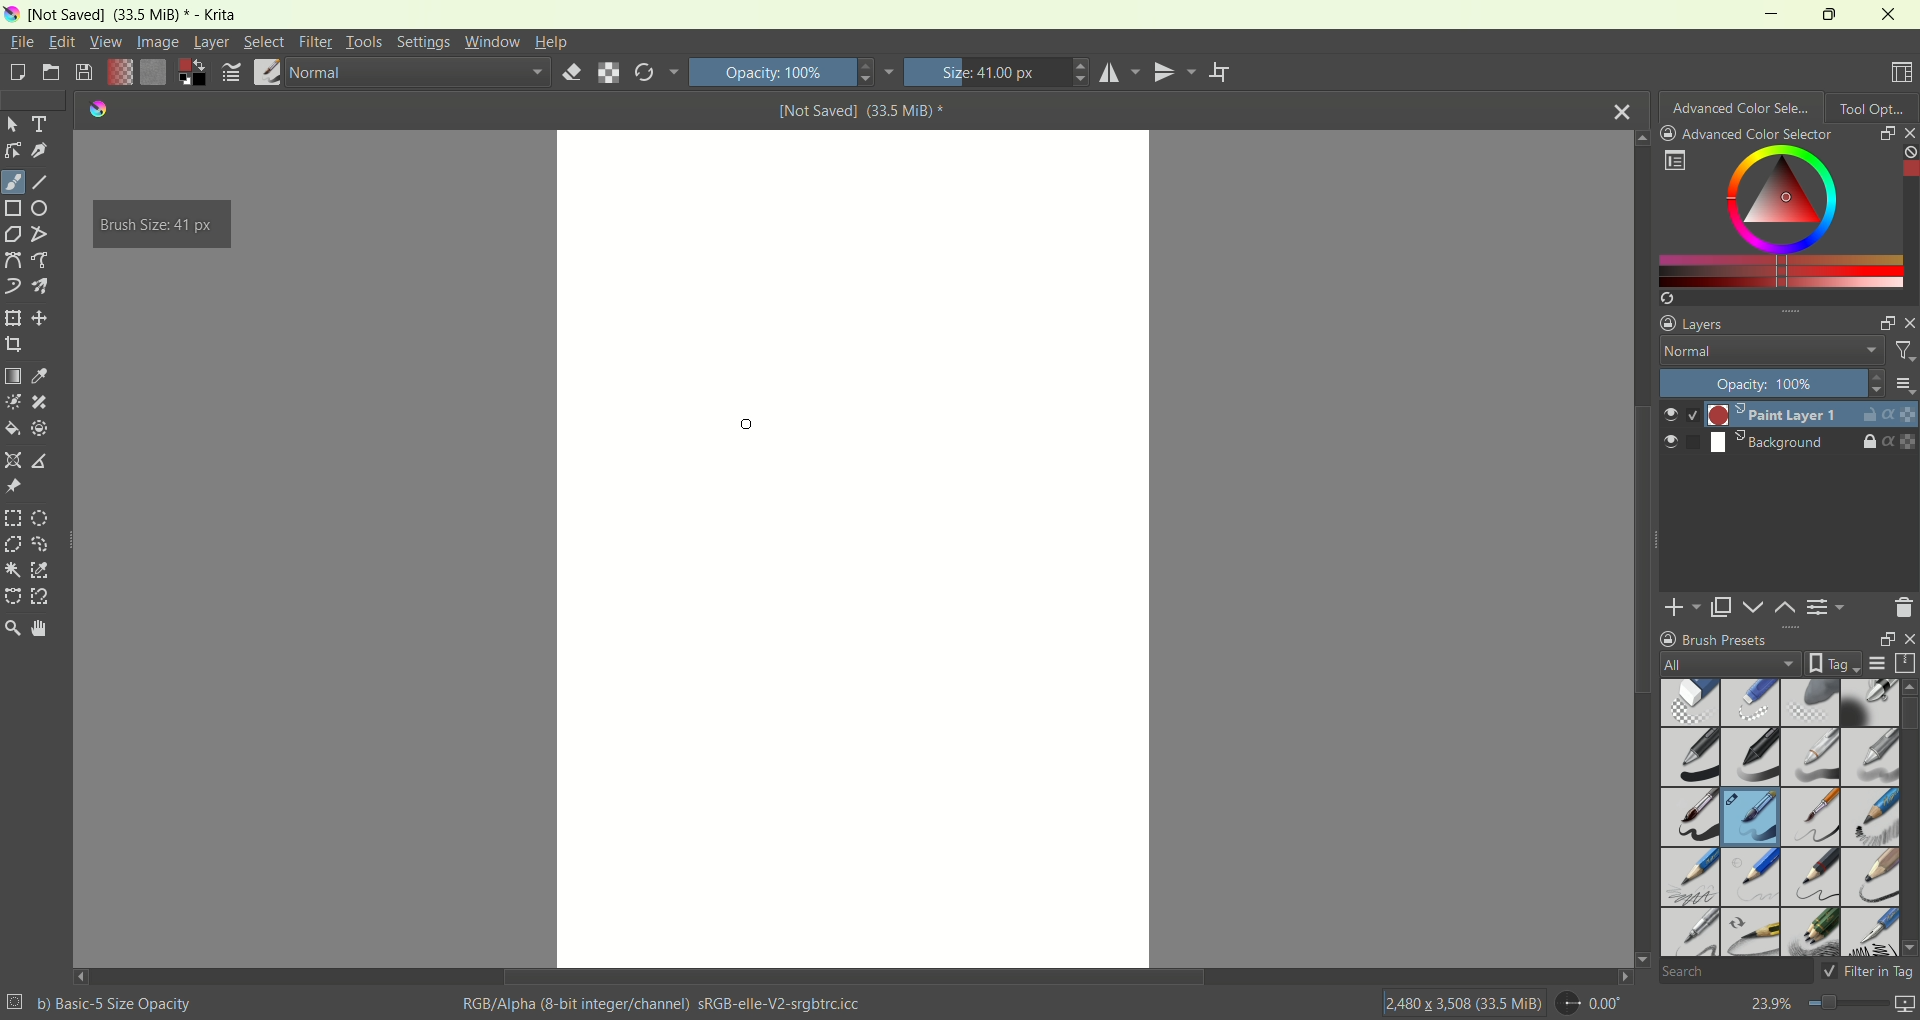 Image resolution: width=1920 pixels, height=1020 pixels. I want to click on tools, so click(364, 42).